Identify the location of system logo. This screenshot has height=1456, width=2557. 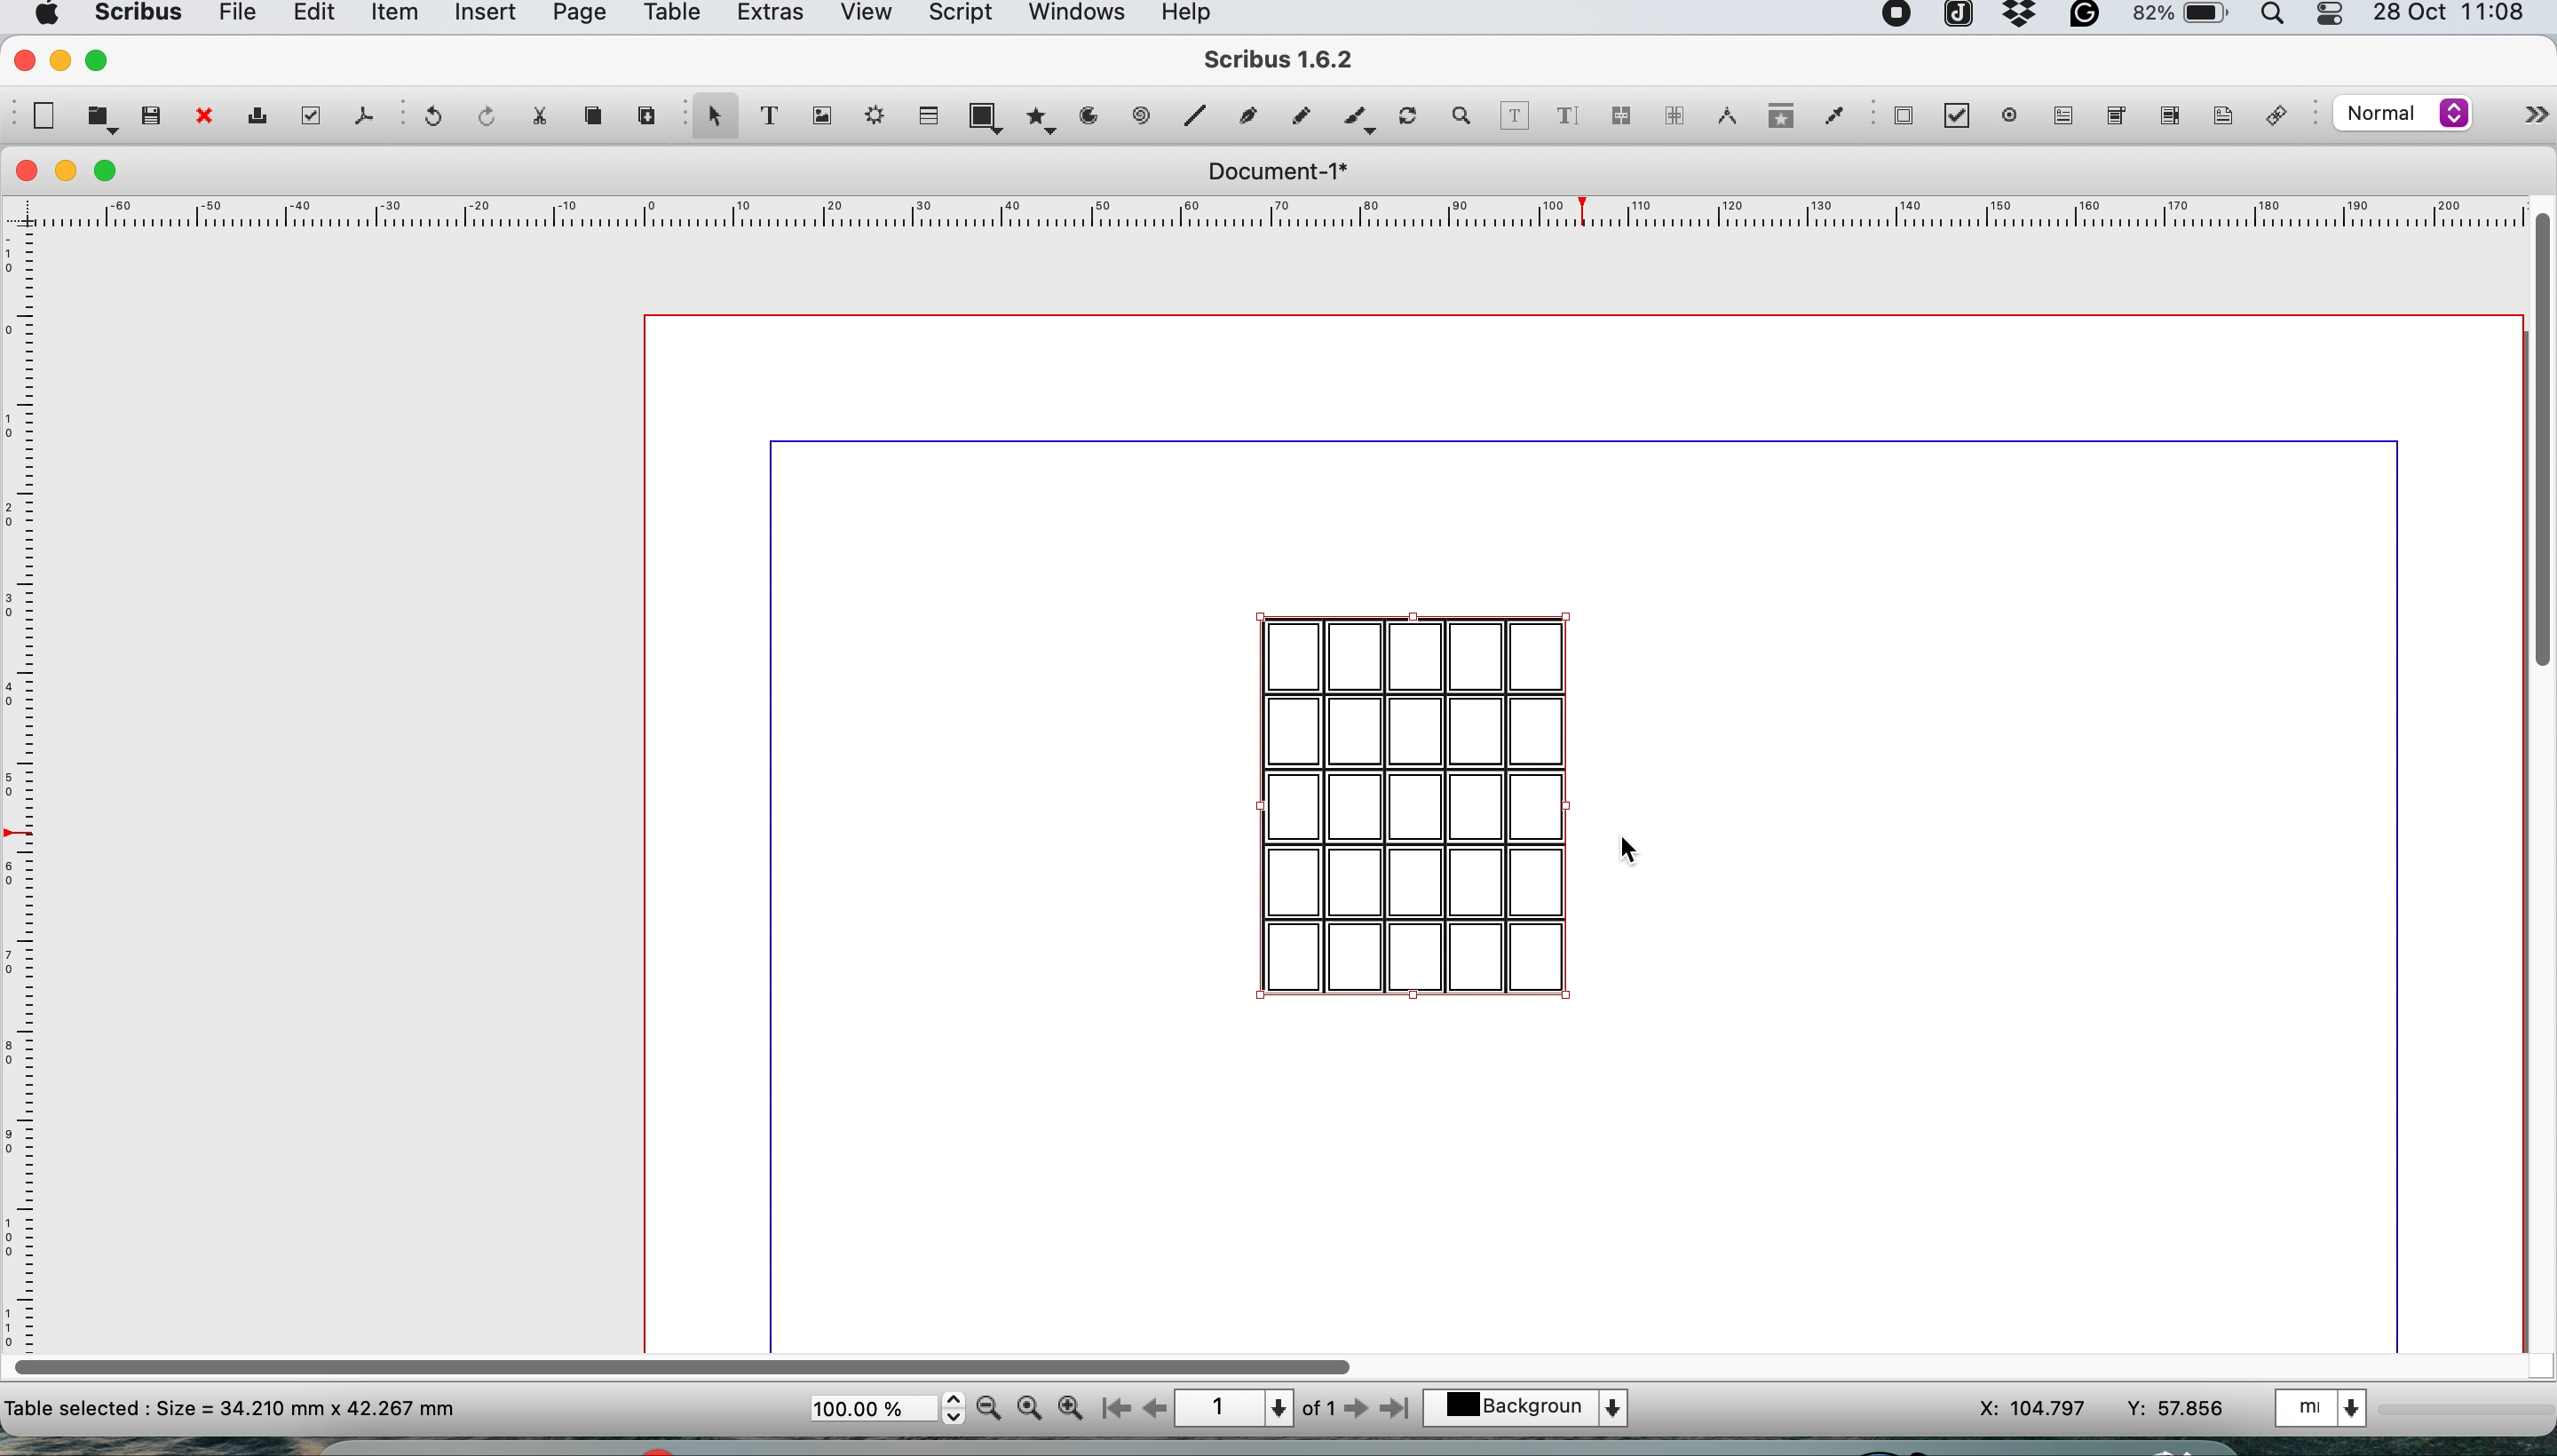
(43, 15).